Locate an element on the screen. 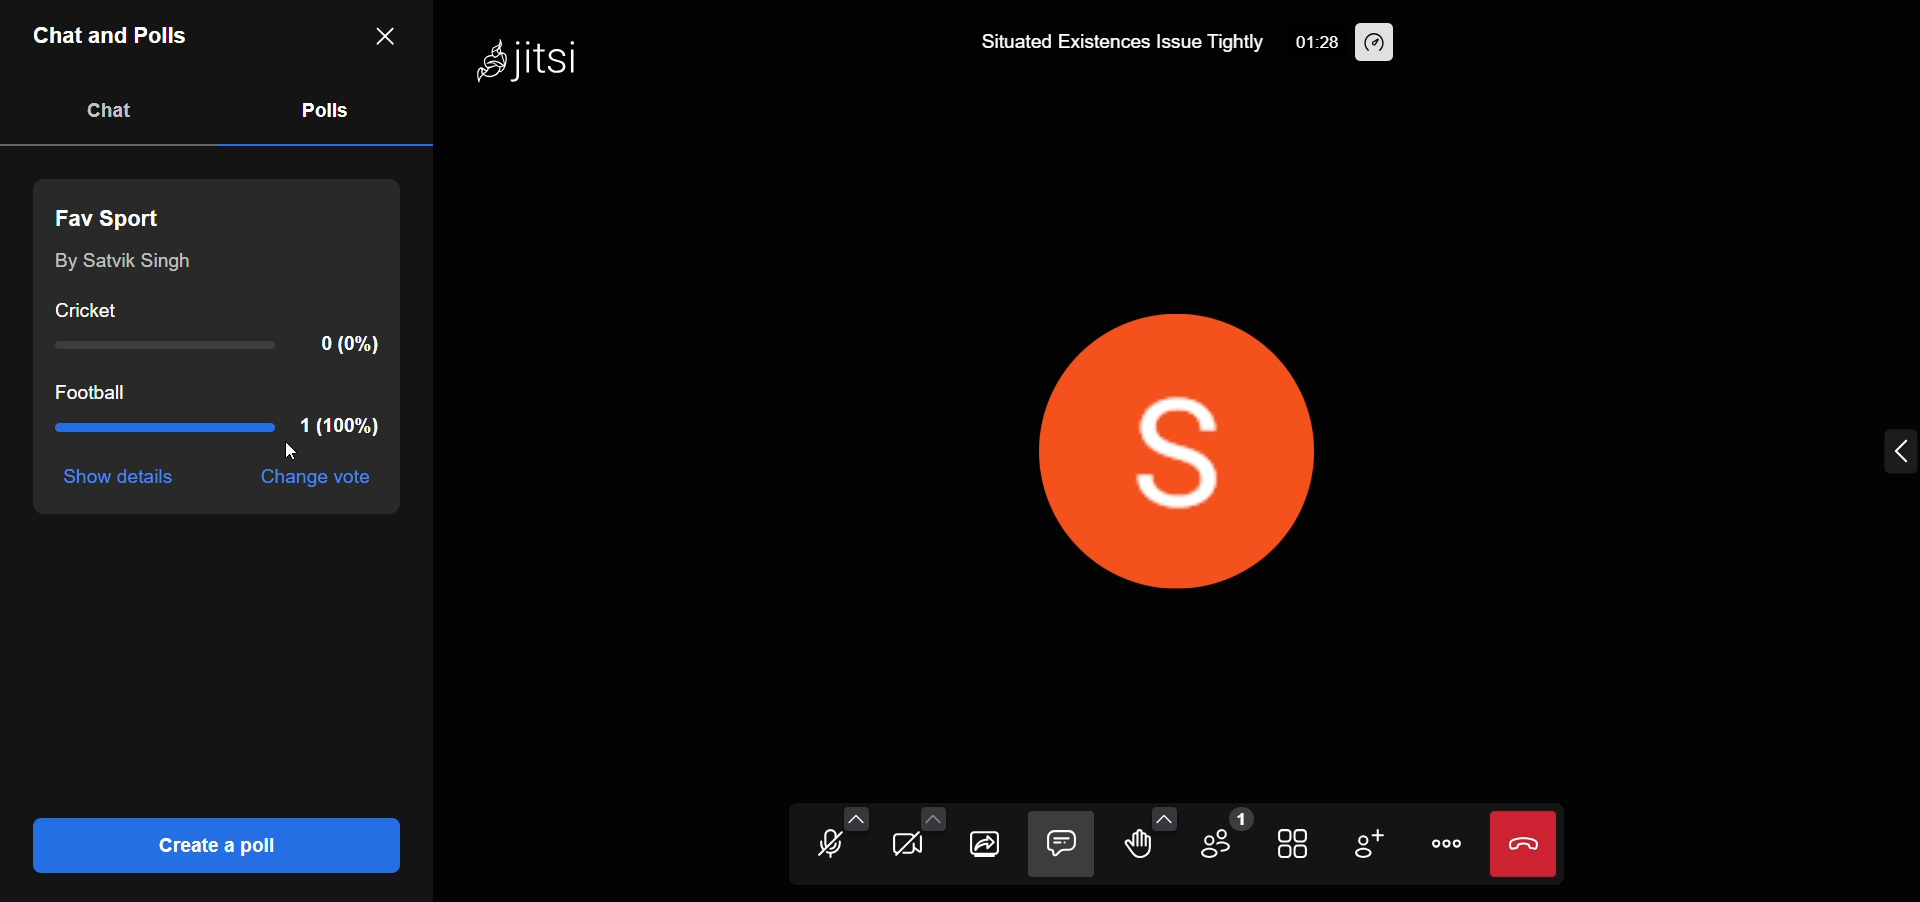 This screenshot has height=902, width=1920. option 1 result is located at coordinates (221, 348).